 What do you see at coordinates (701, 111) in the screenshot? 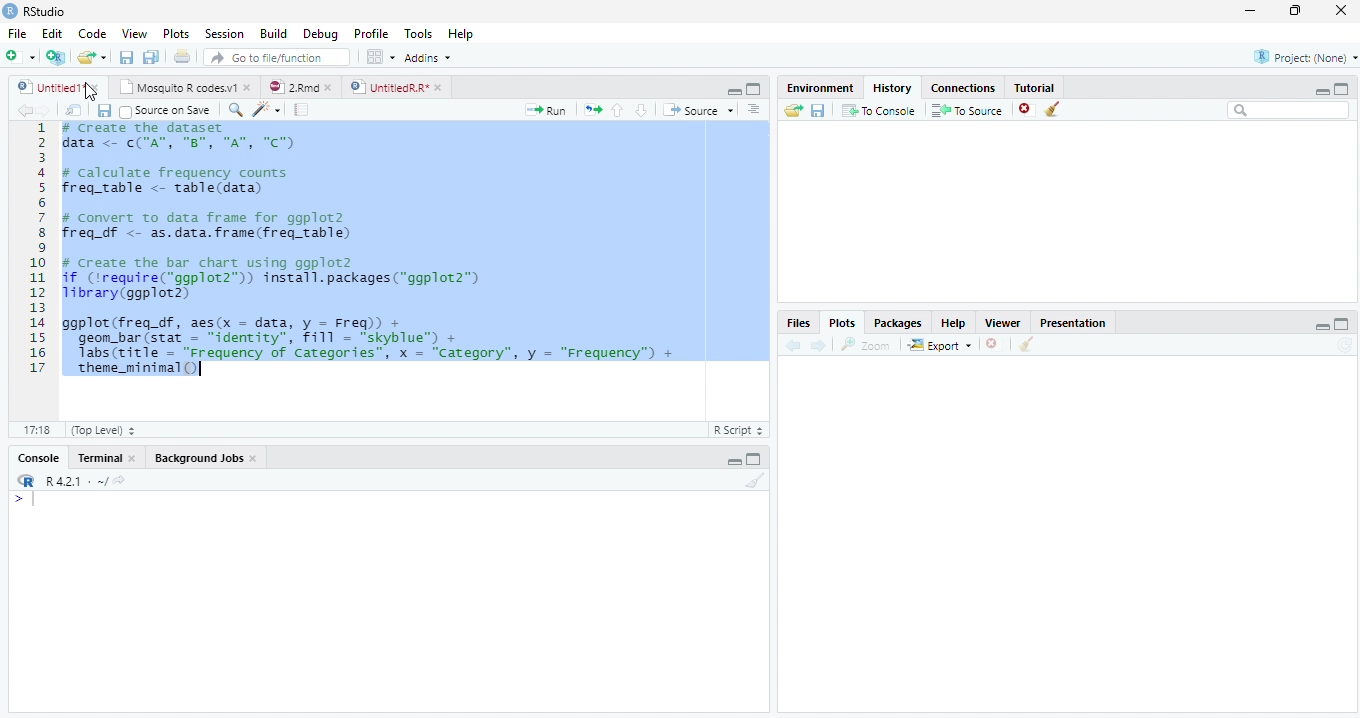
I see `Source` at bounding box center [701, 111].